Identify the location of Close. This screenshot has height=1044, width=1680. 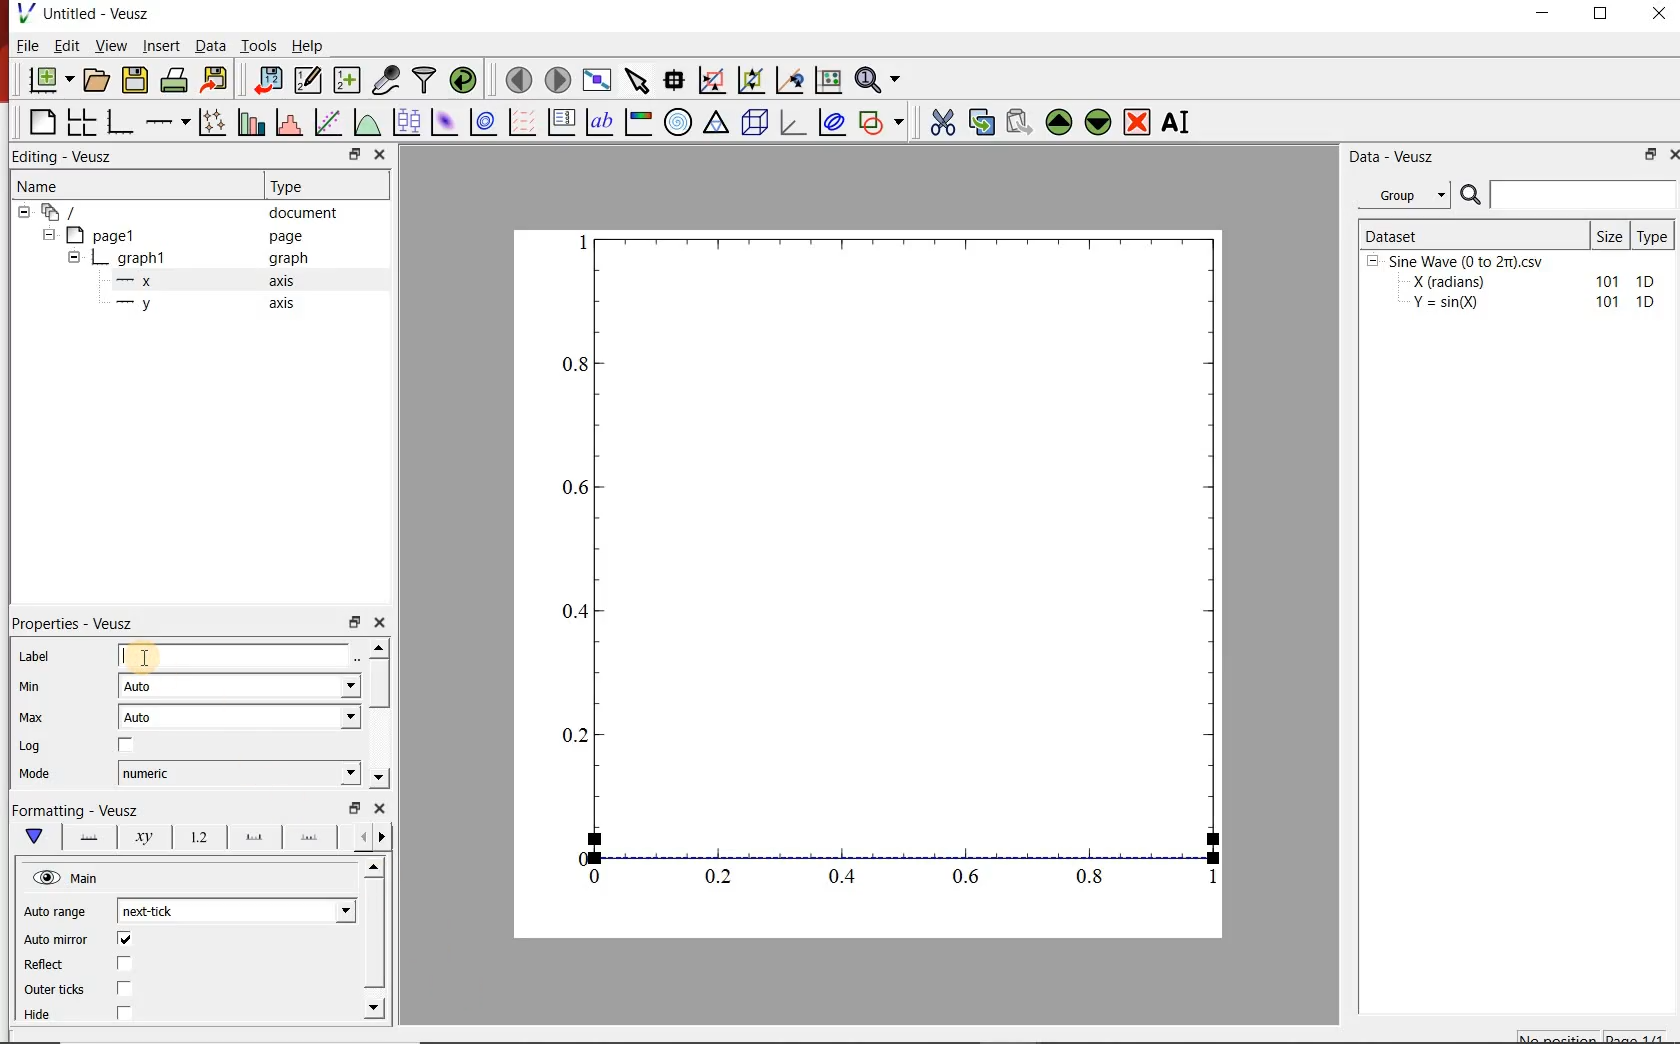
(381, 808).